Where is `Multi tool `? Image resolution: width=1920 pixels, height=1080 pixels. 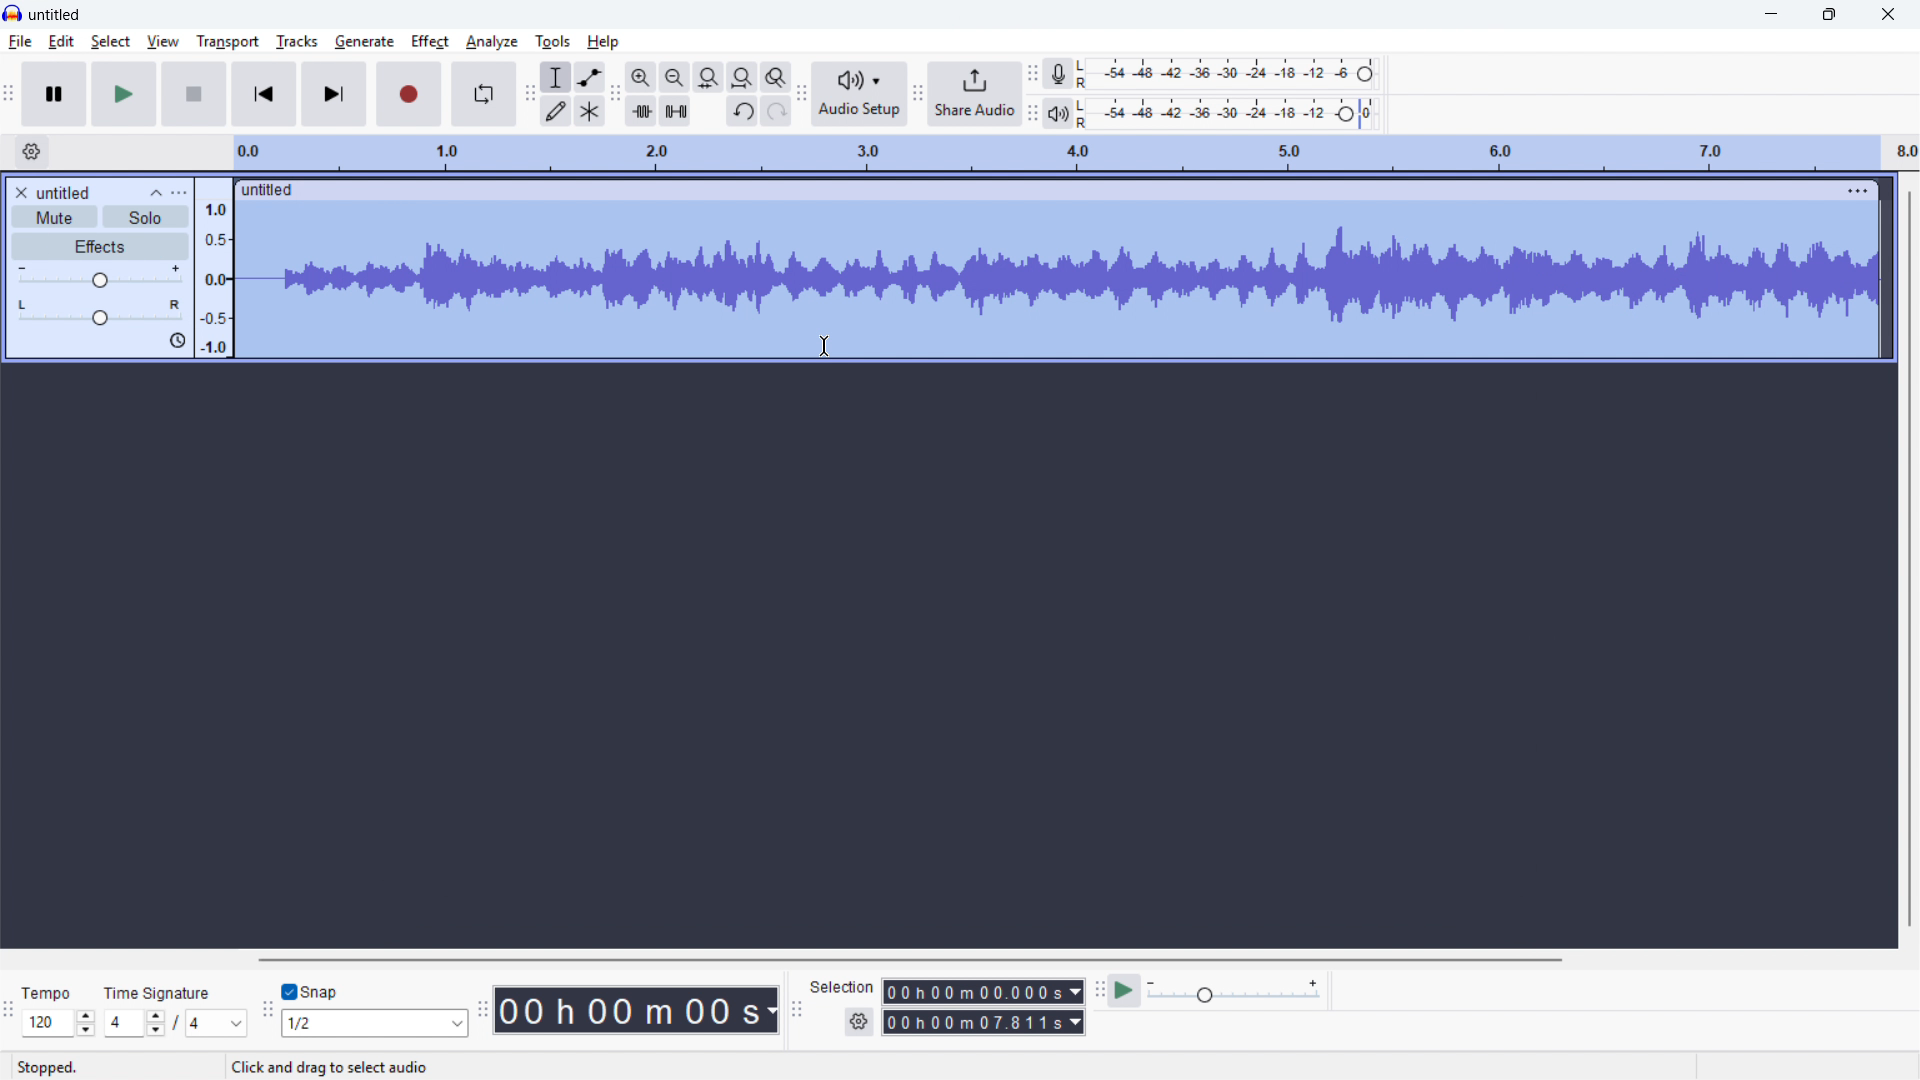 Multi tool  is located at coordinates (590, 112).